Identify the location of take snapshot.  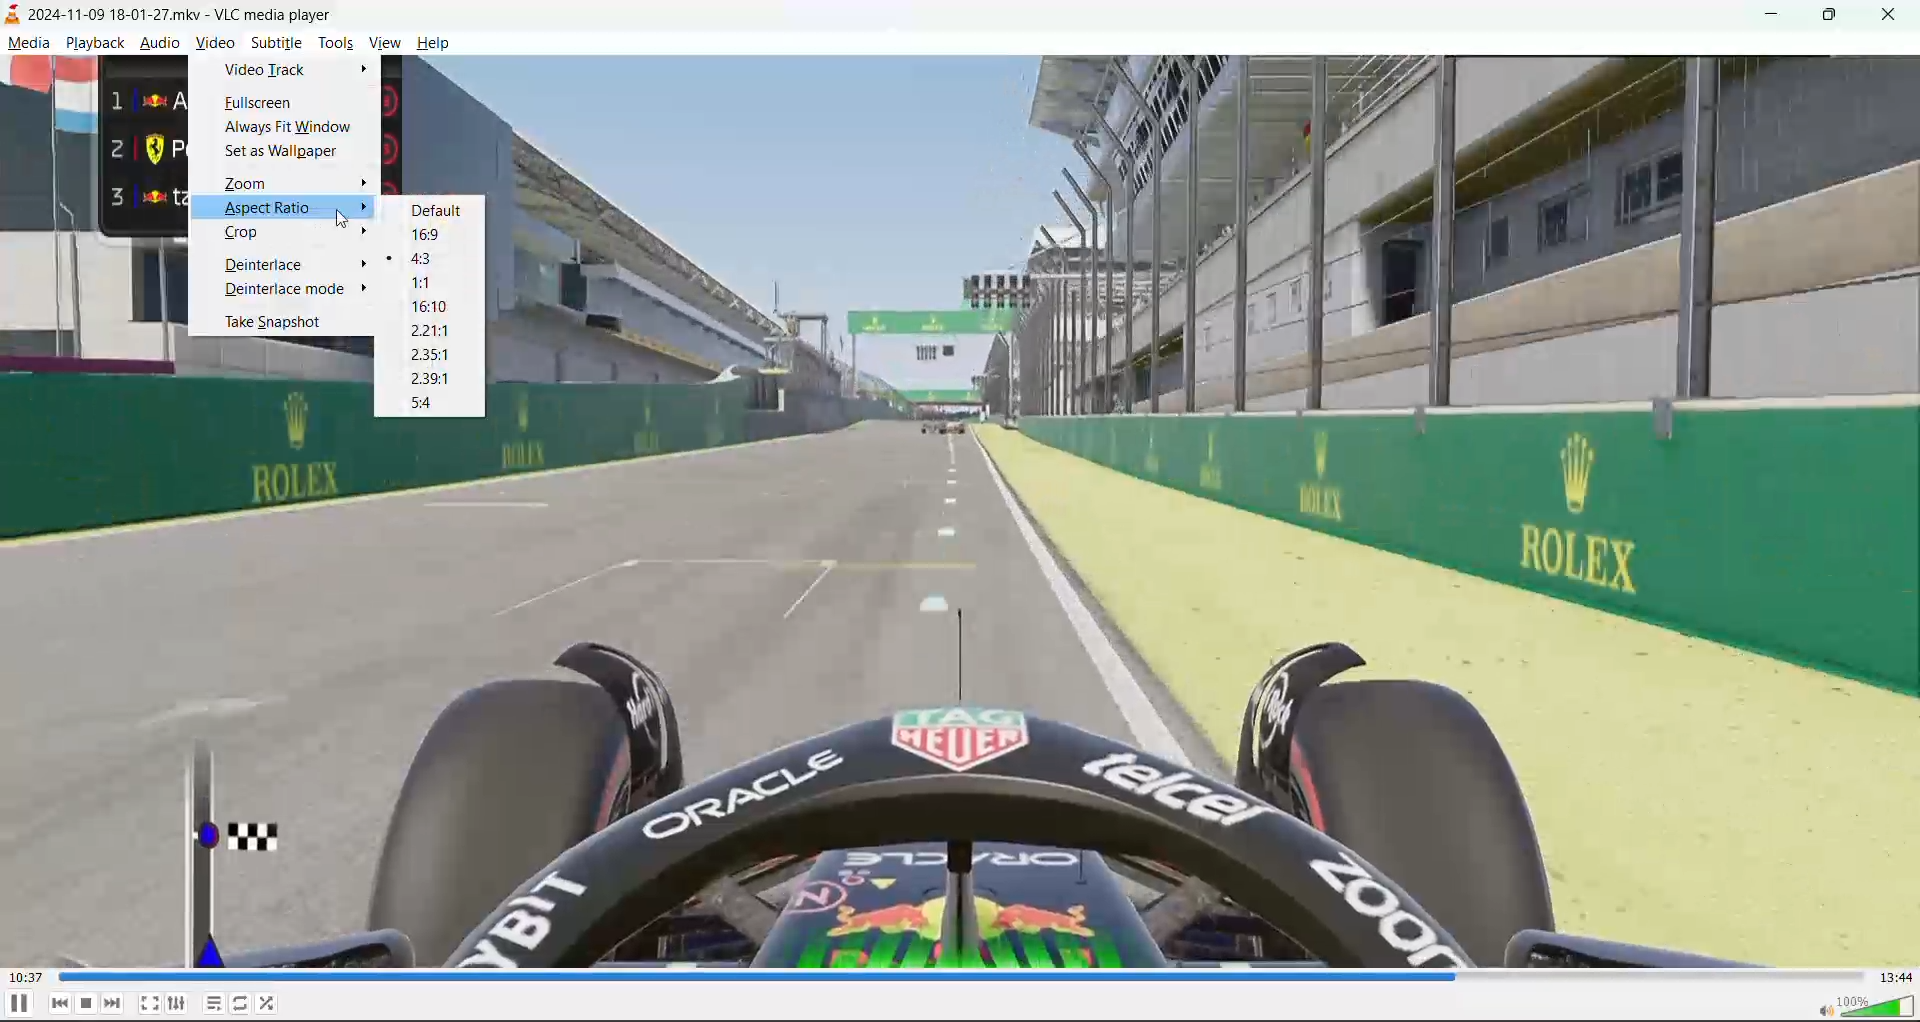
(279, 323).